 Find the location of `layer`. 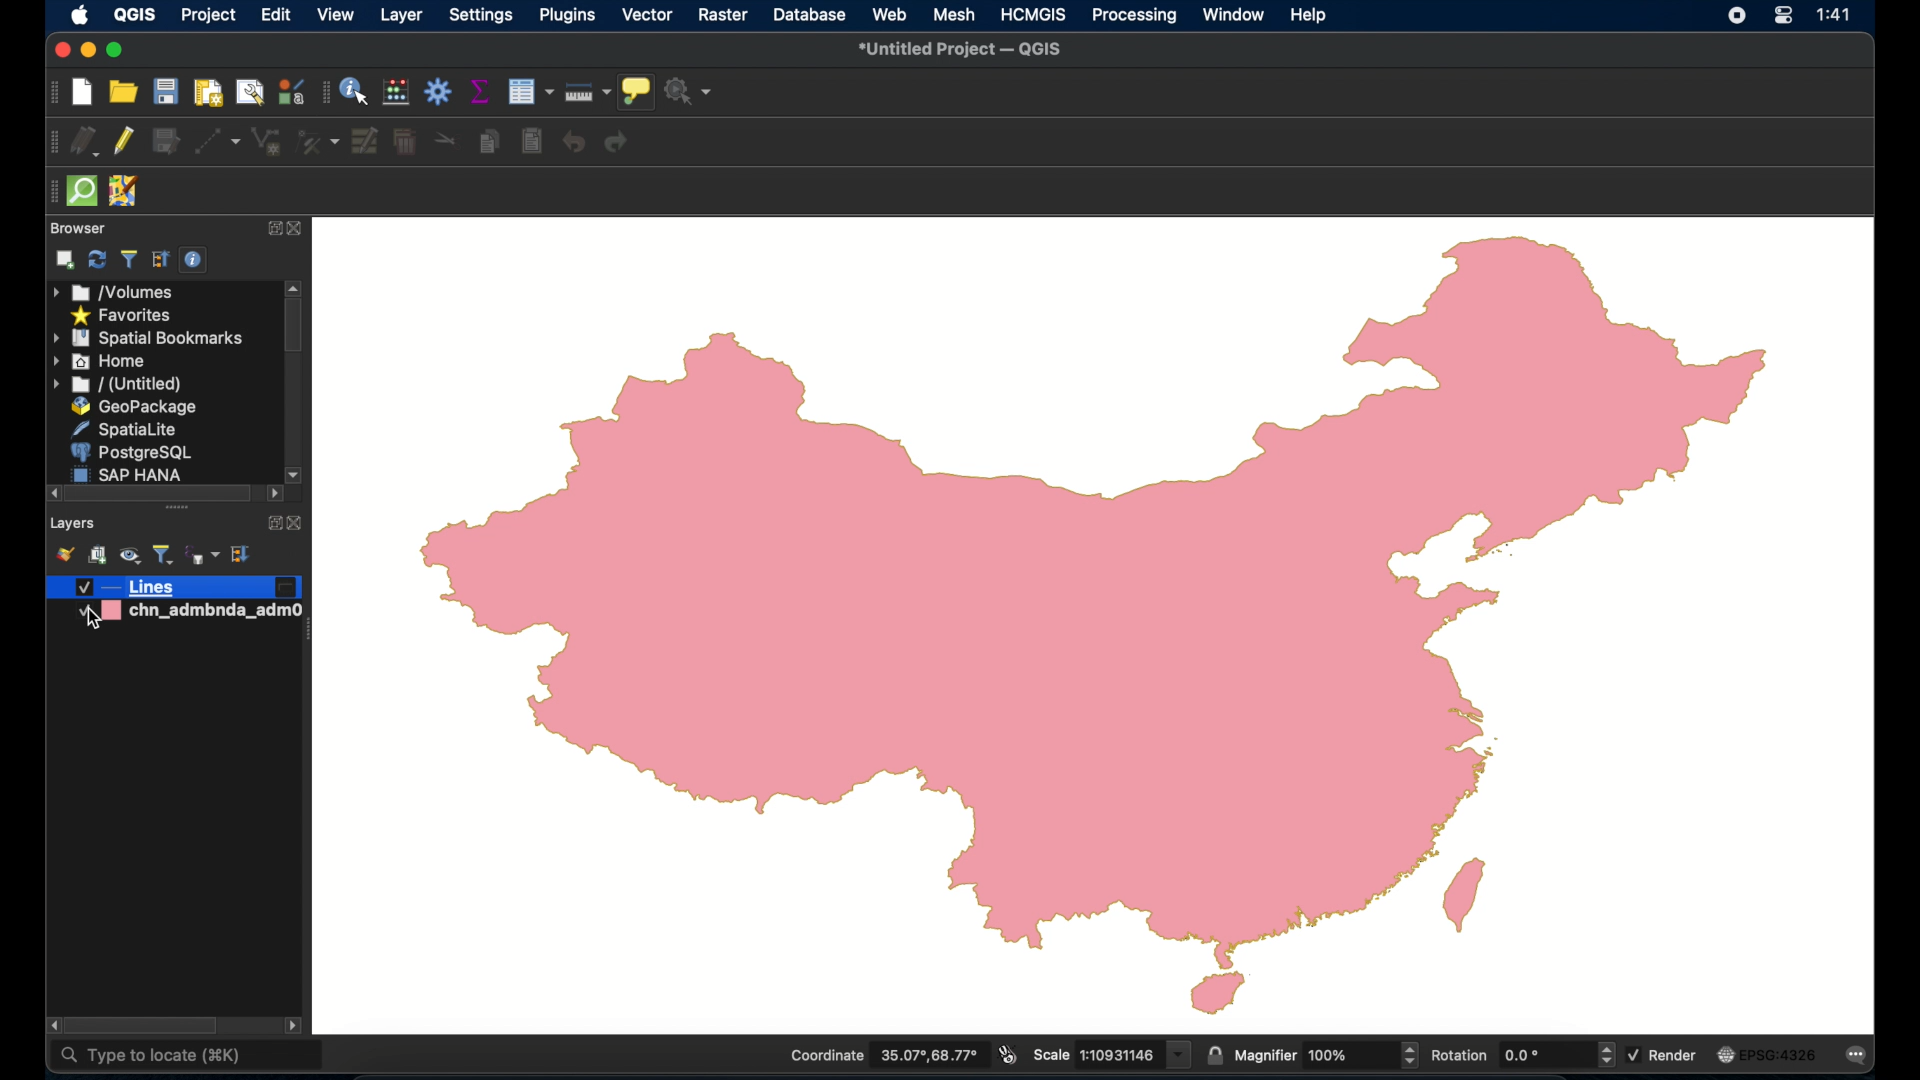

layer is located at coordinates (399, 16).